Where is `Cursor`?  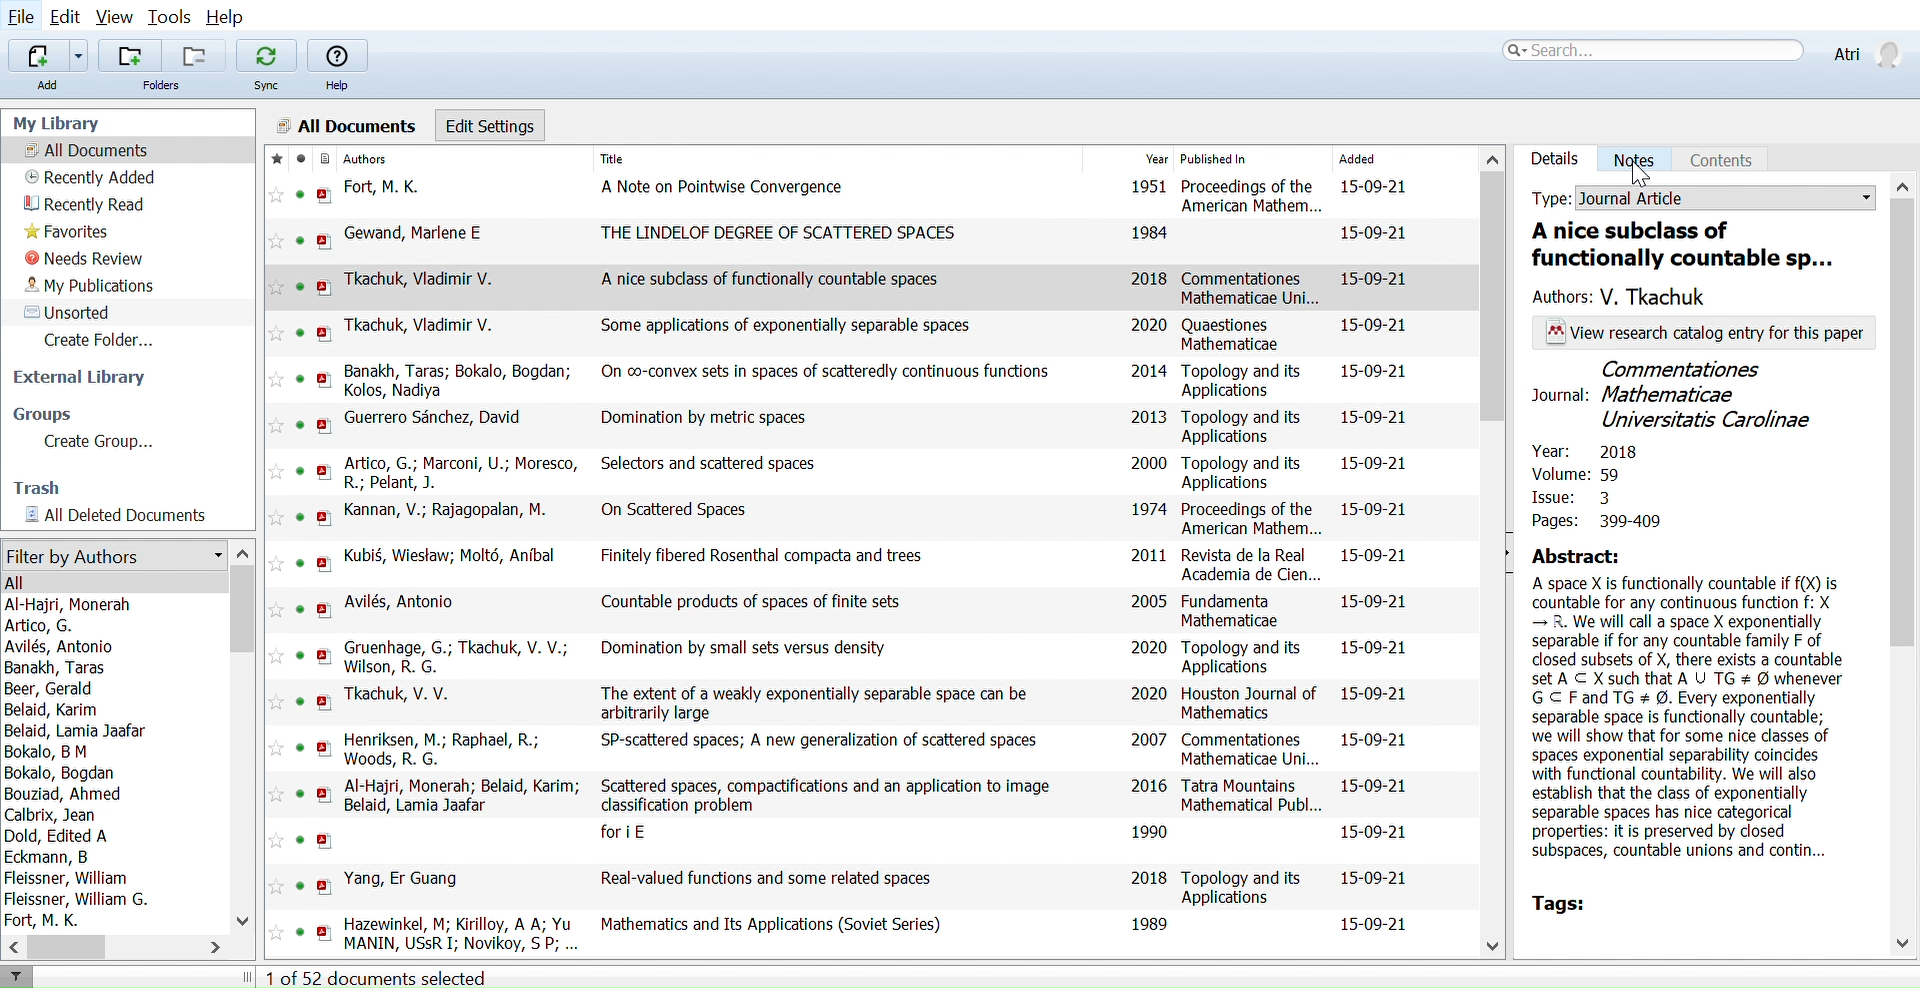
Cursor is located at coordinates (1637, 174).